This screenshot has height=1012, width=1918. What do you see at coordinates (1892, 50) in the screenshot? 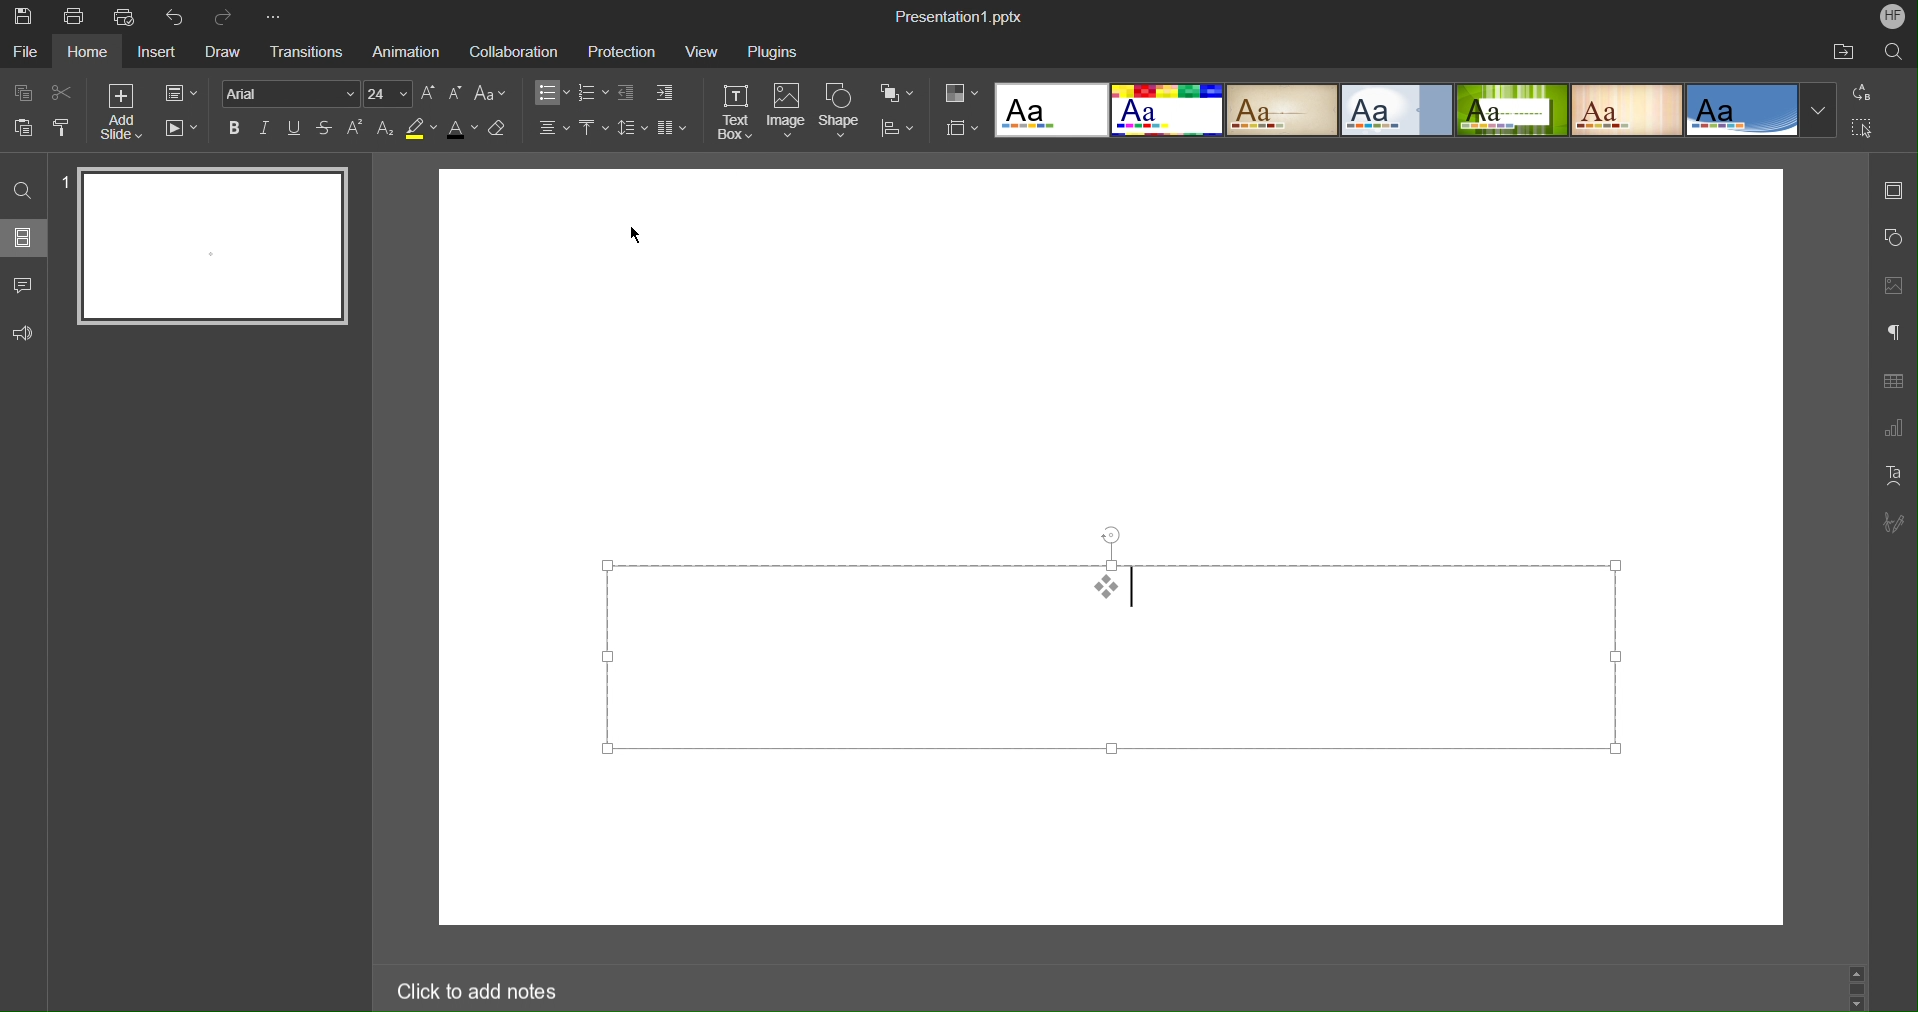
I see `Search` at bounding box center [1892, 50].